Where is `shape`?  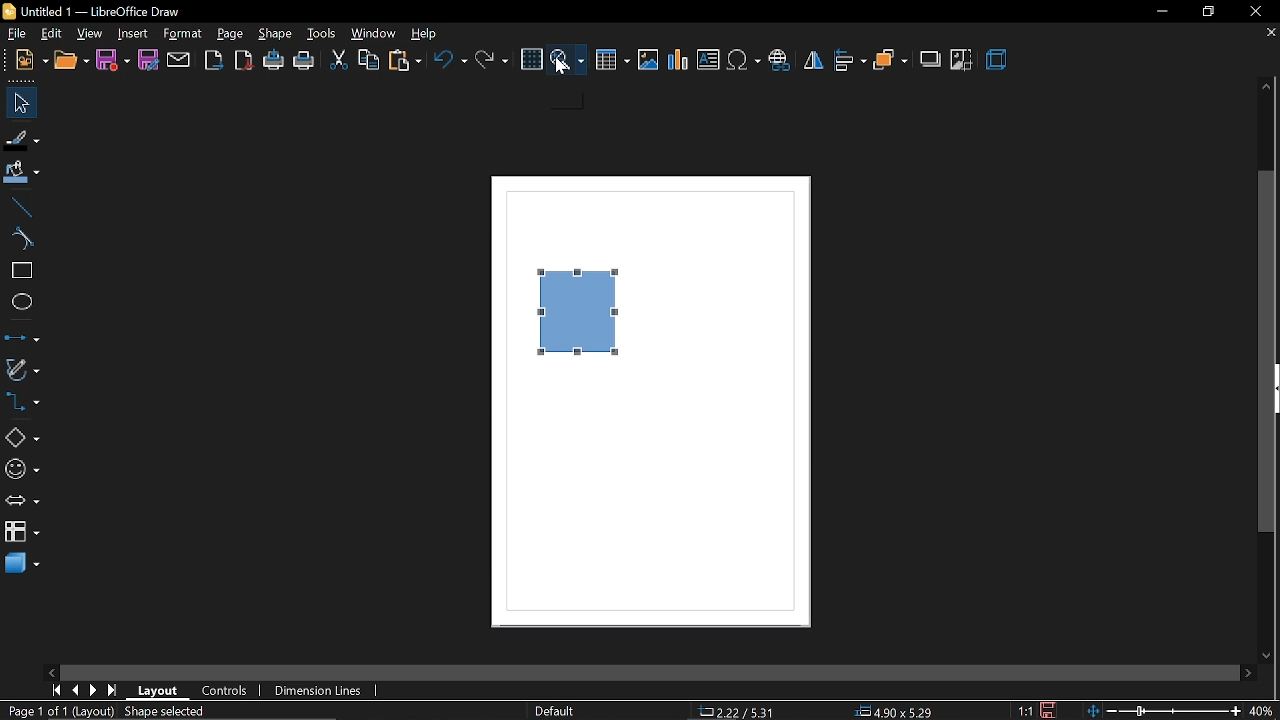
shape is located at coordinates (275, 35).